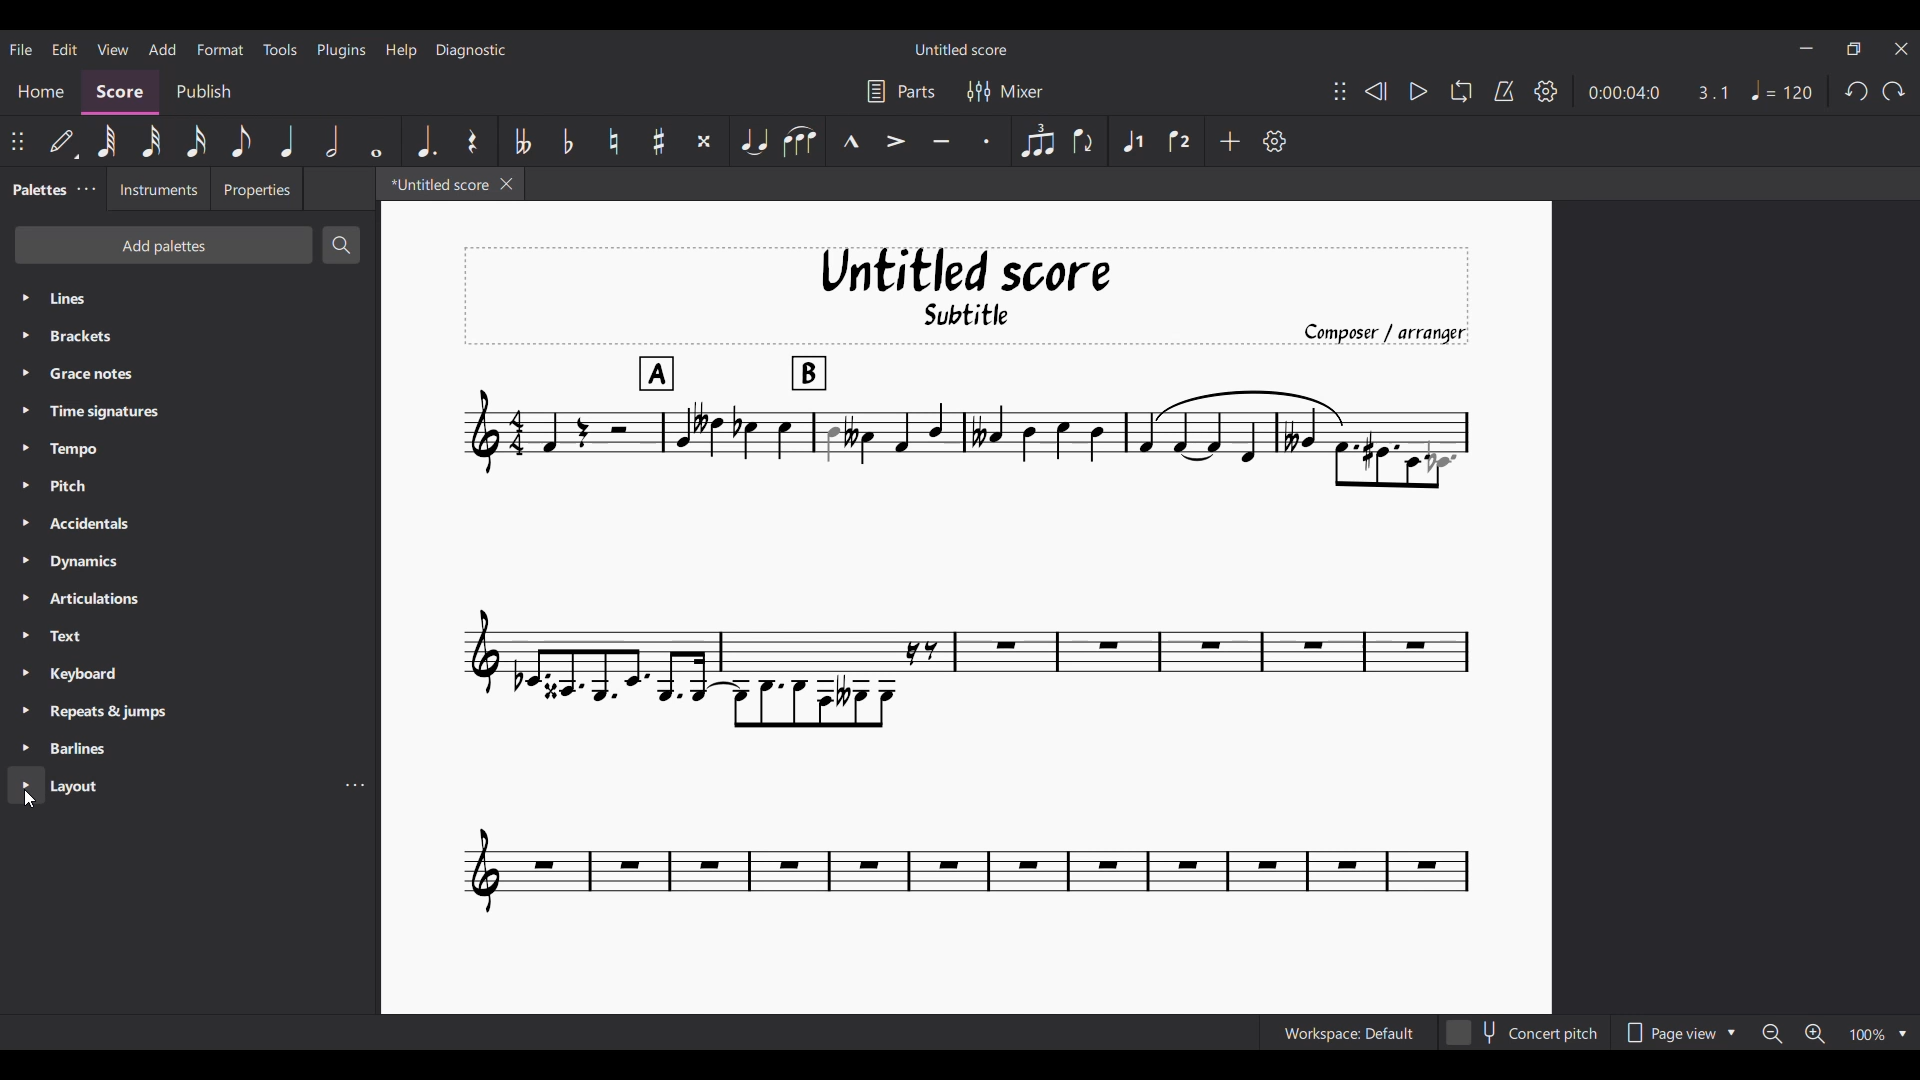 This screenshot has width=1920, height=1080. I want to click on Text, so click(190, 635).